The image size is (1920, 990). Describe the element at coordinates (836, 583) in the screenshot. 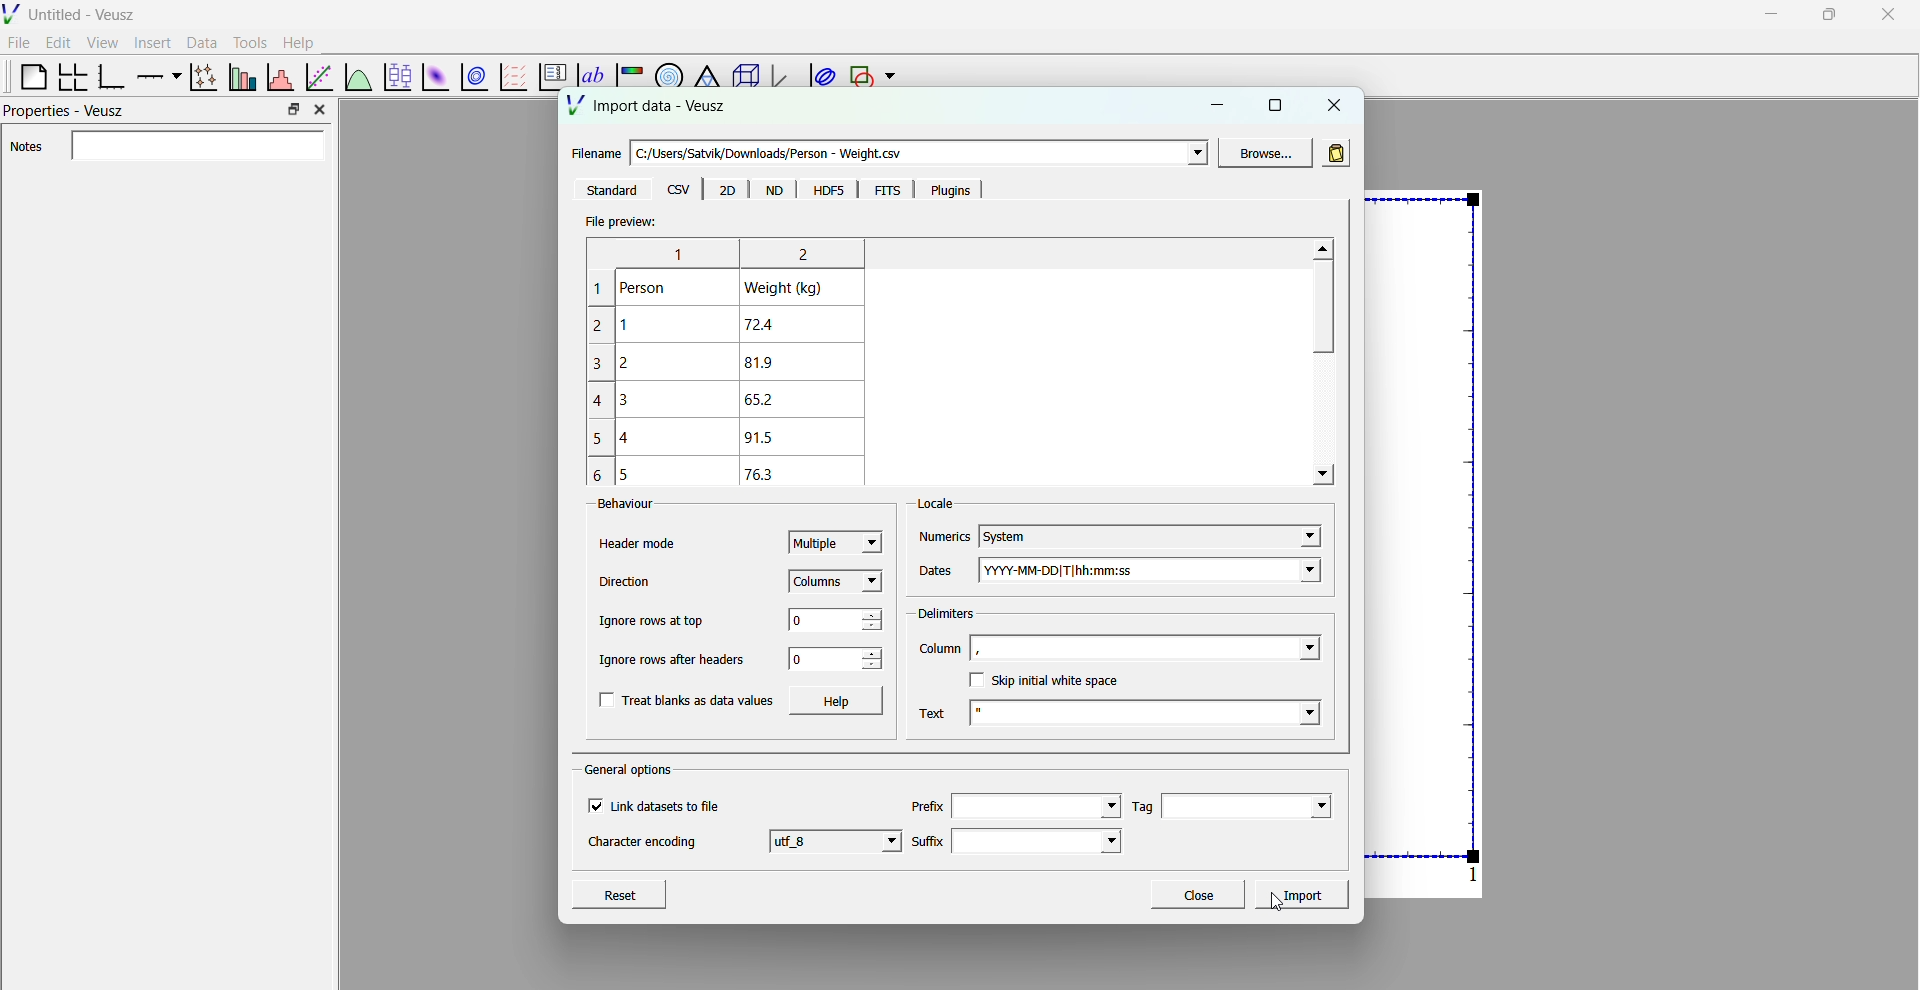

I see `Columns - dropdown` at that location.